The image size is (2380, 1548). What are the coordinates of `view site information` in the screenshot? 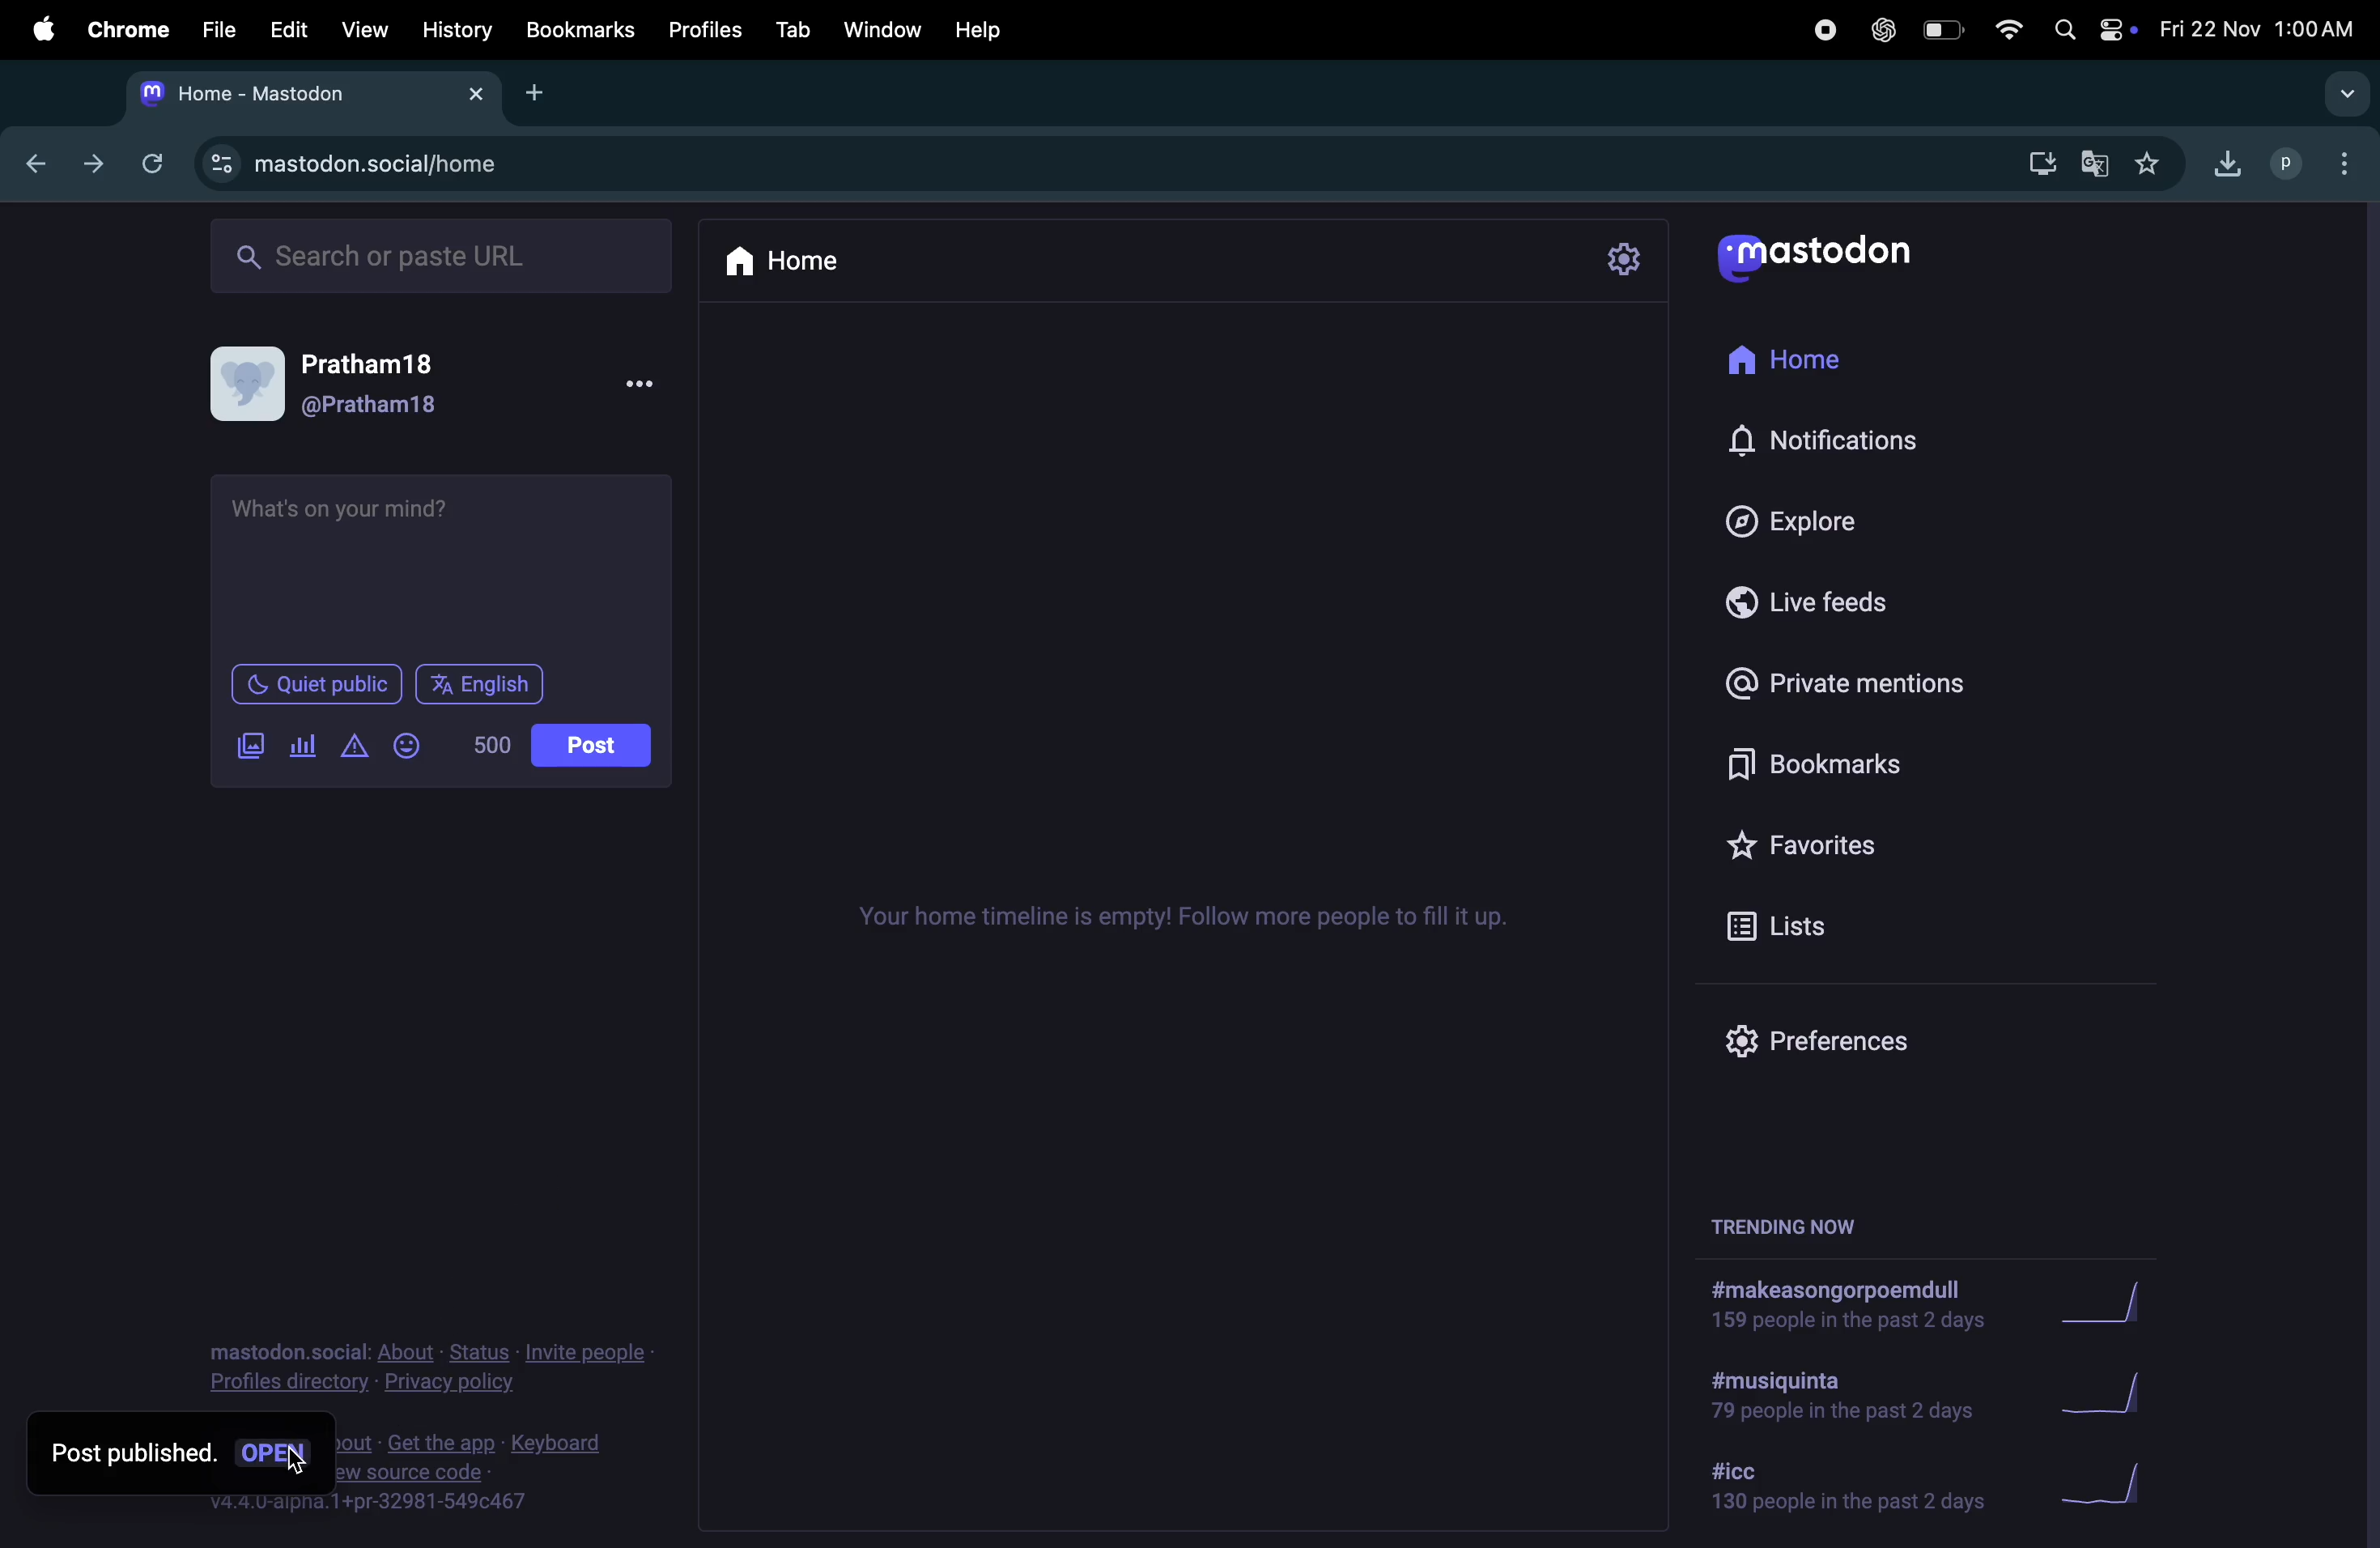 It's located at (222, 169).